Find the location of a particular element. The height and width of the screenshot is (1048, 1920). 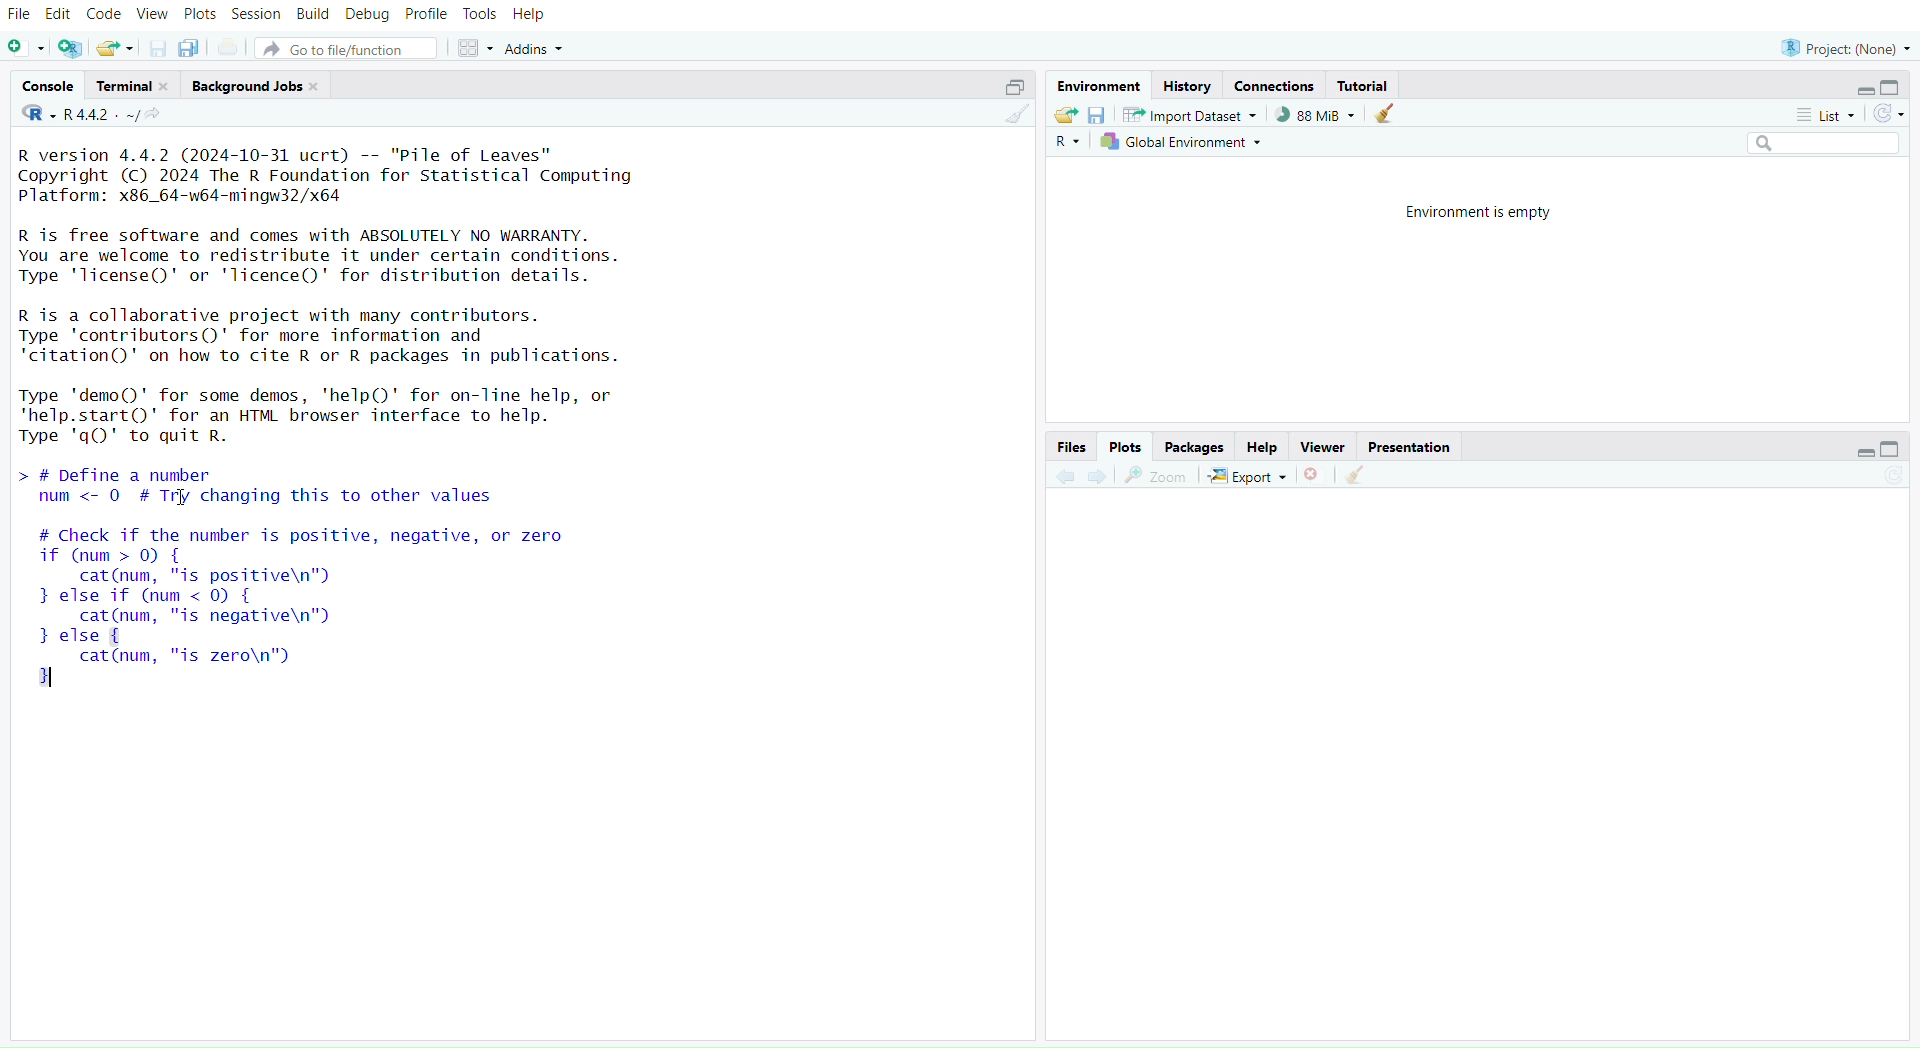

tutorial is located at coordinates (1364, 85).